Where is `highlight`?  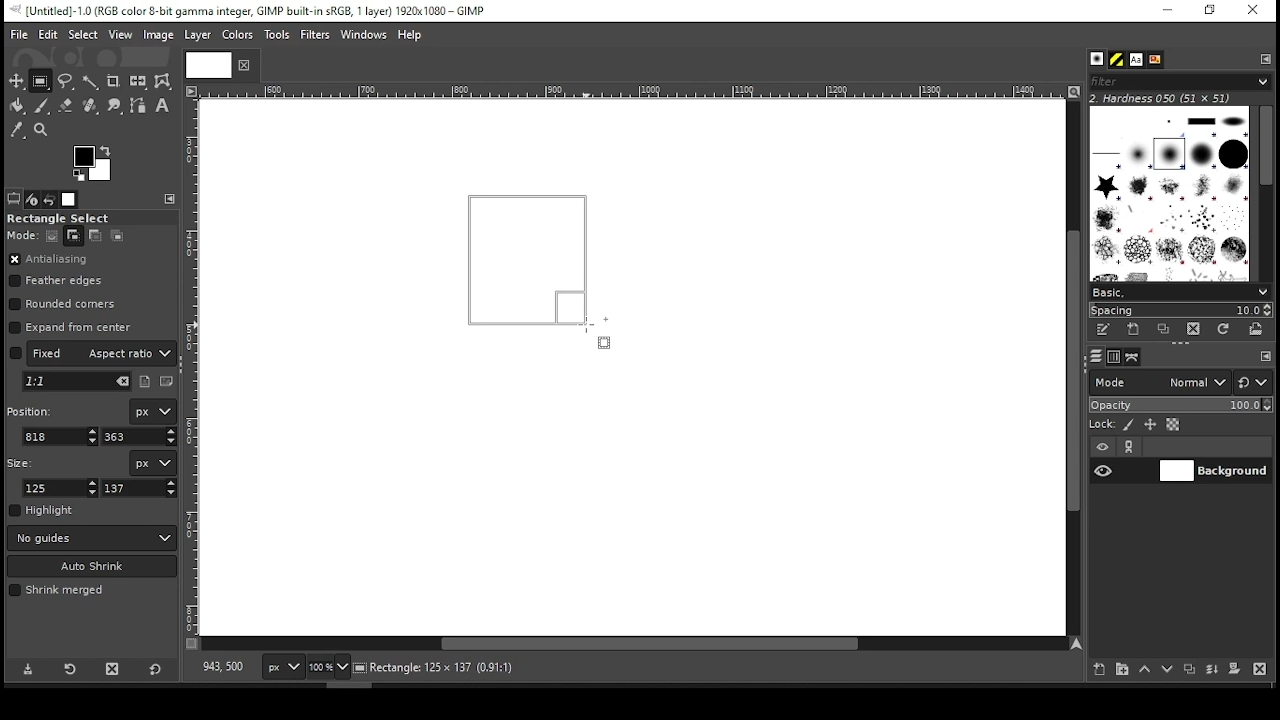 highlight is located at coordinates (42, 510).